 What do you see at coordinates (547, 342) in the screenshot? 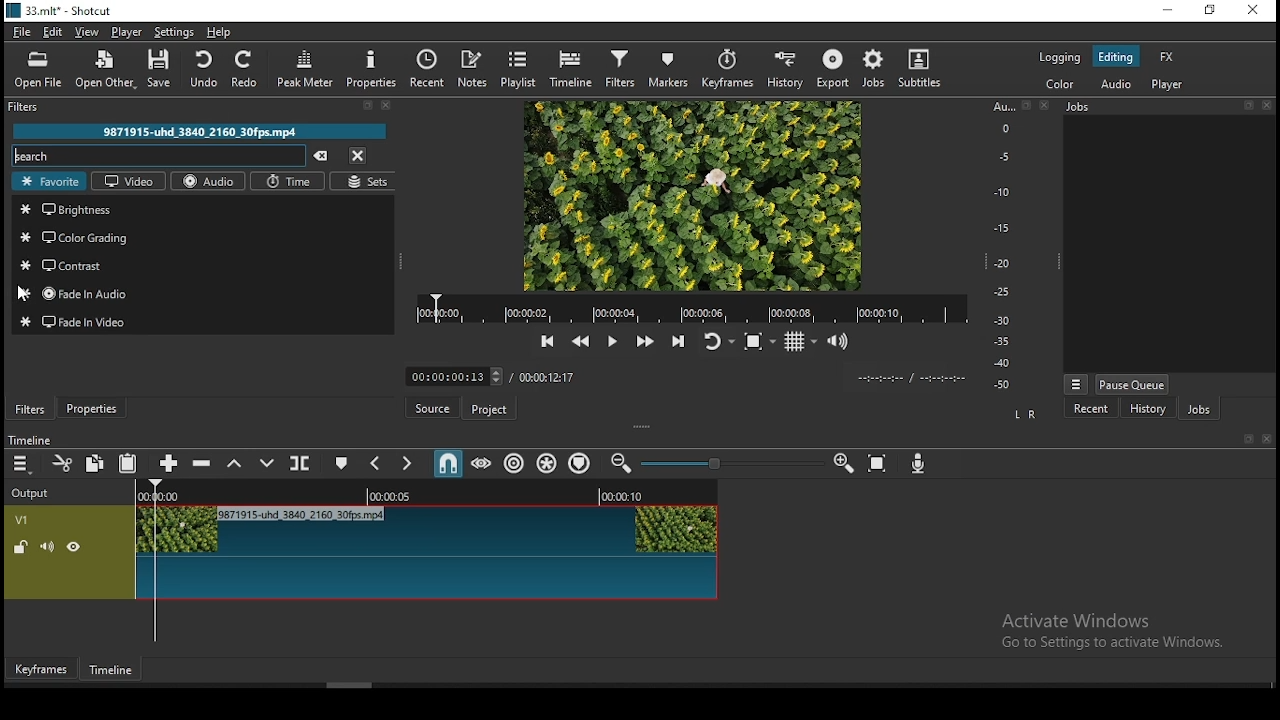
I see `skip to the previous point` at bounding box center [547, 342].